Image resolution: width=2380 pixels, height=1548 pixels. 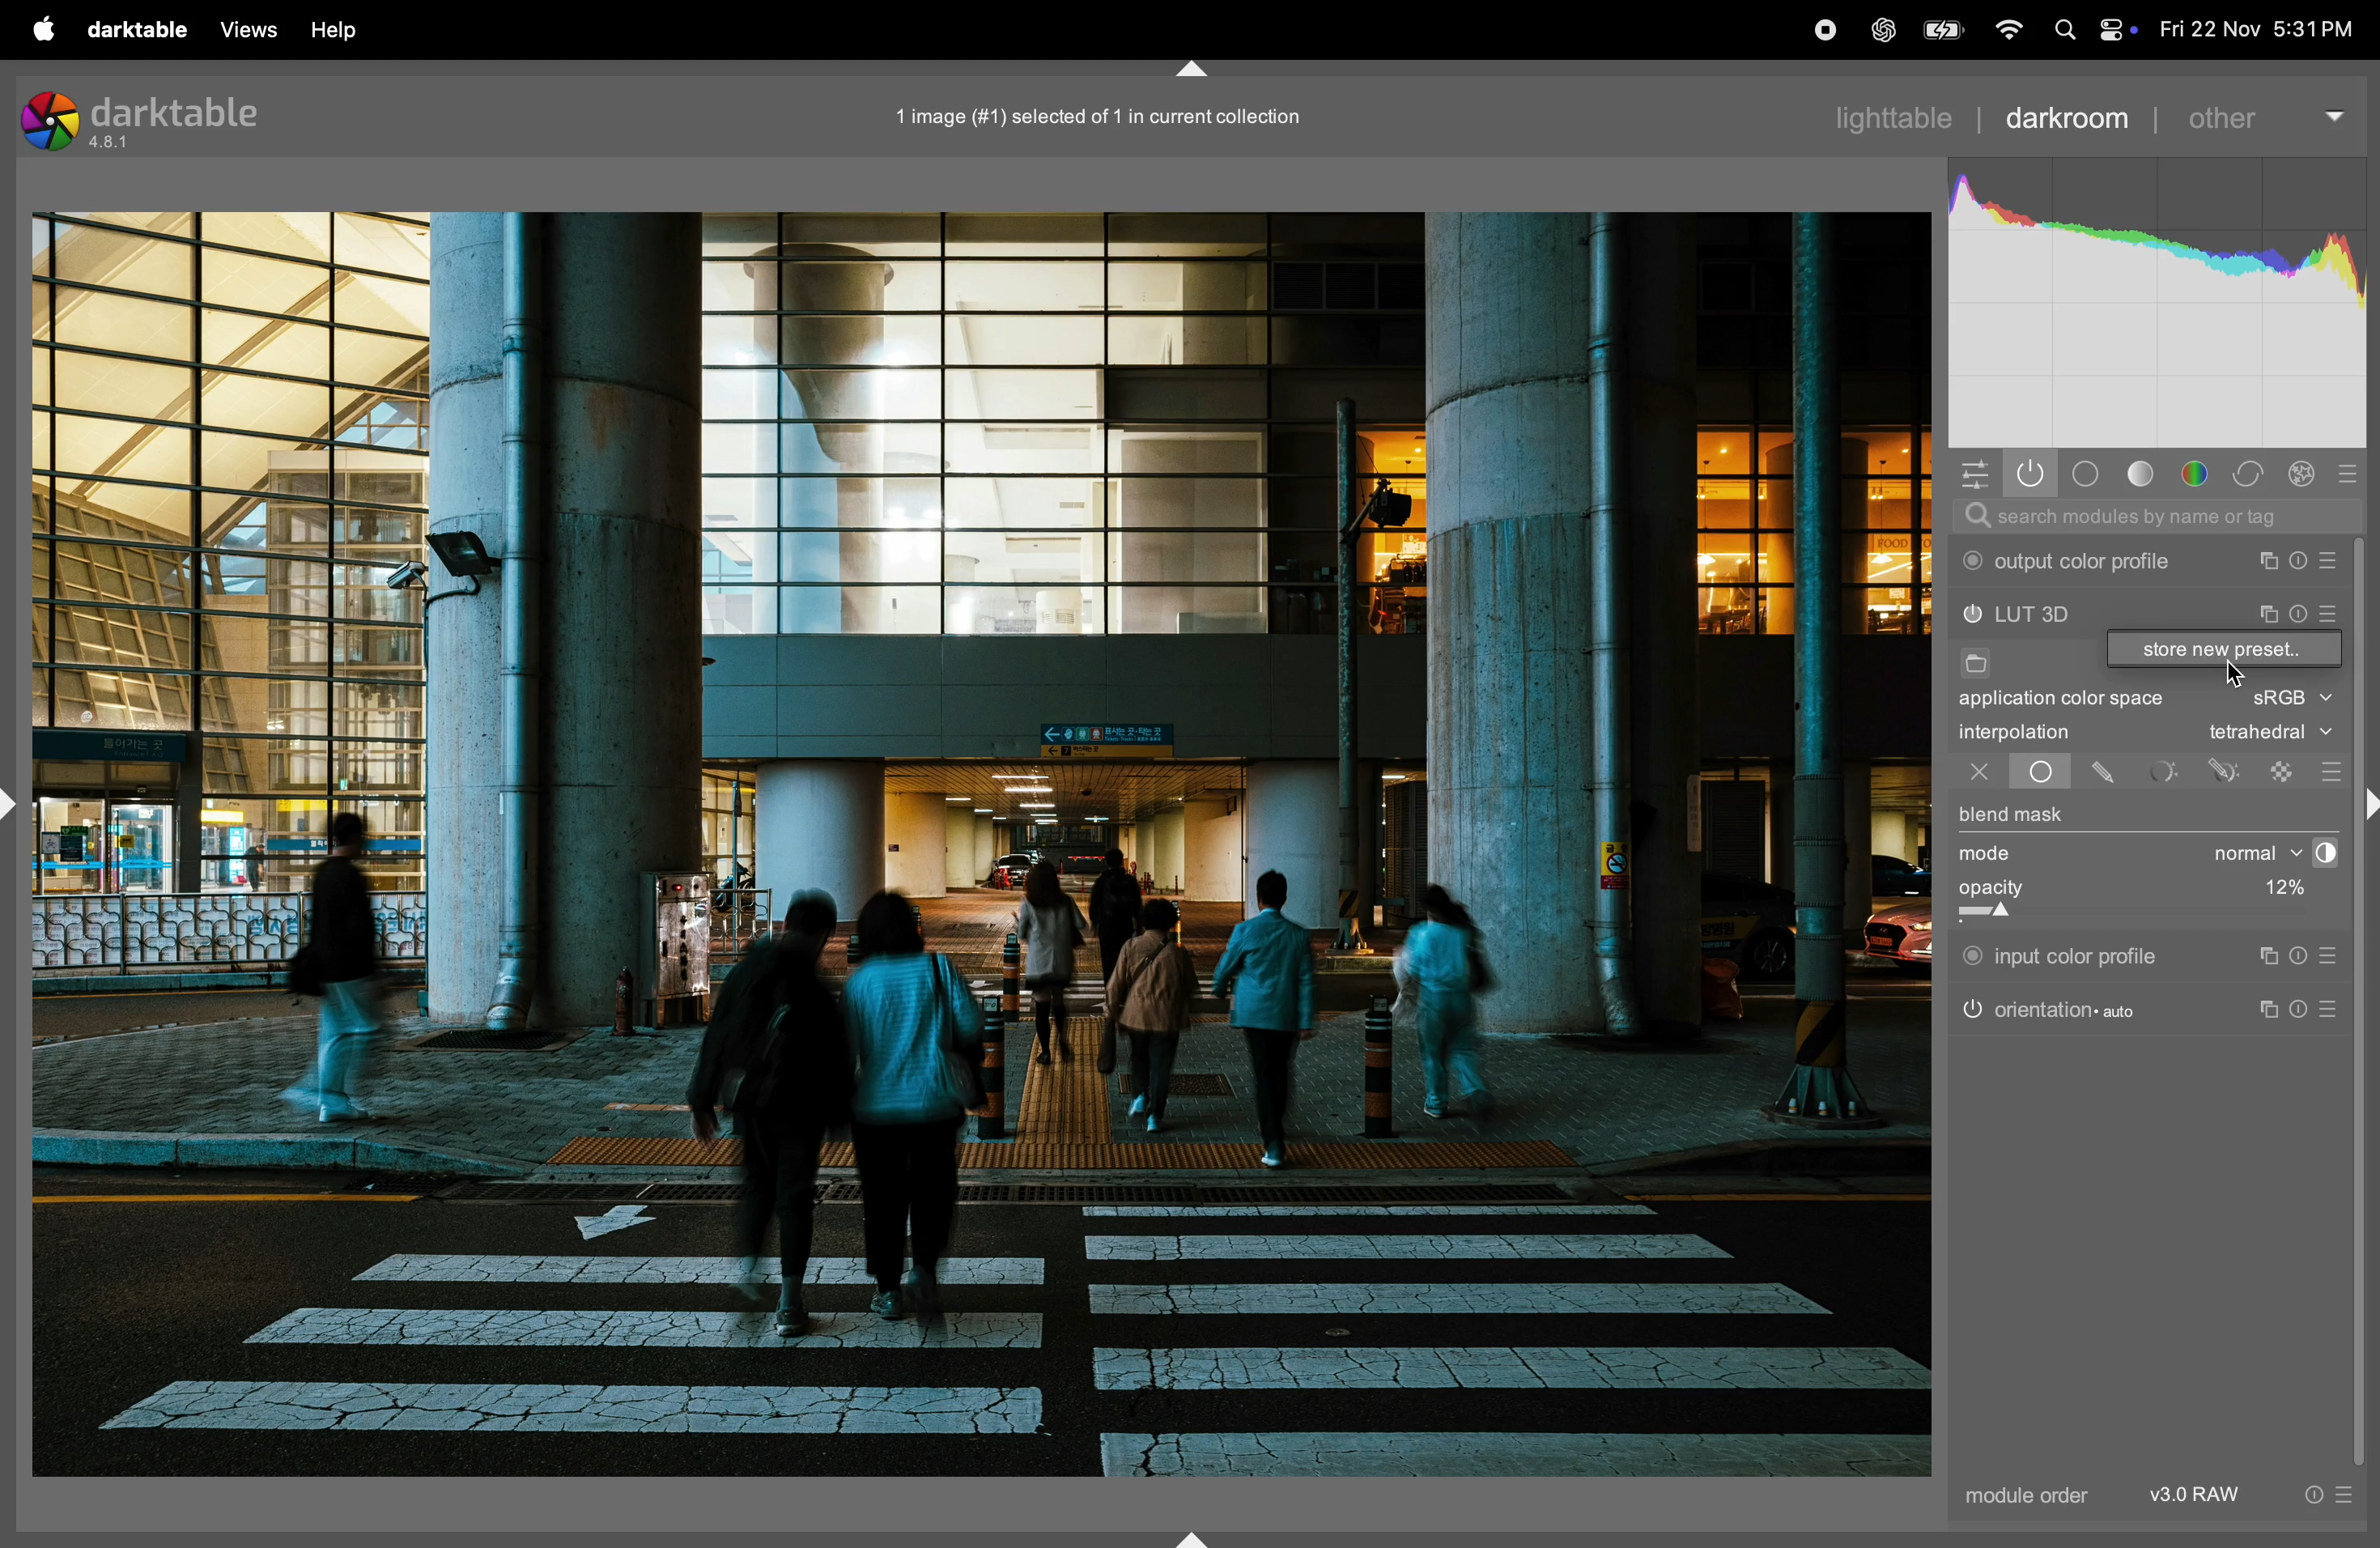 I want to click on orientation, so click(x=2050, y=1008).